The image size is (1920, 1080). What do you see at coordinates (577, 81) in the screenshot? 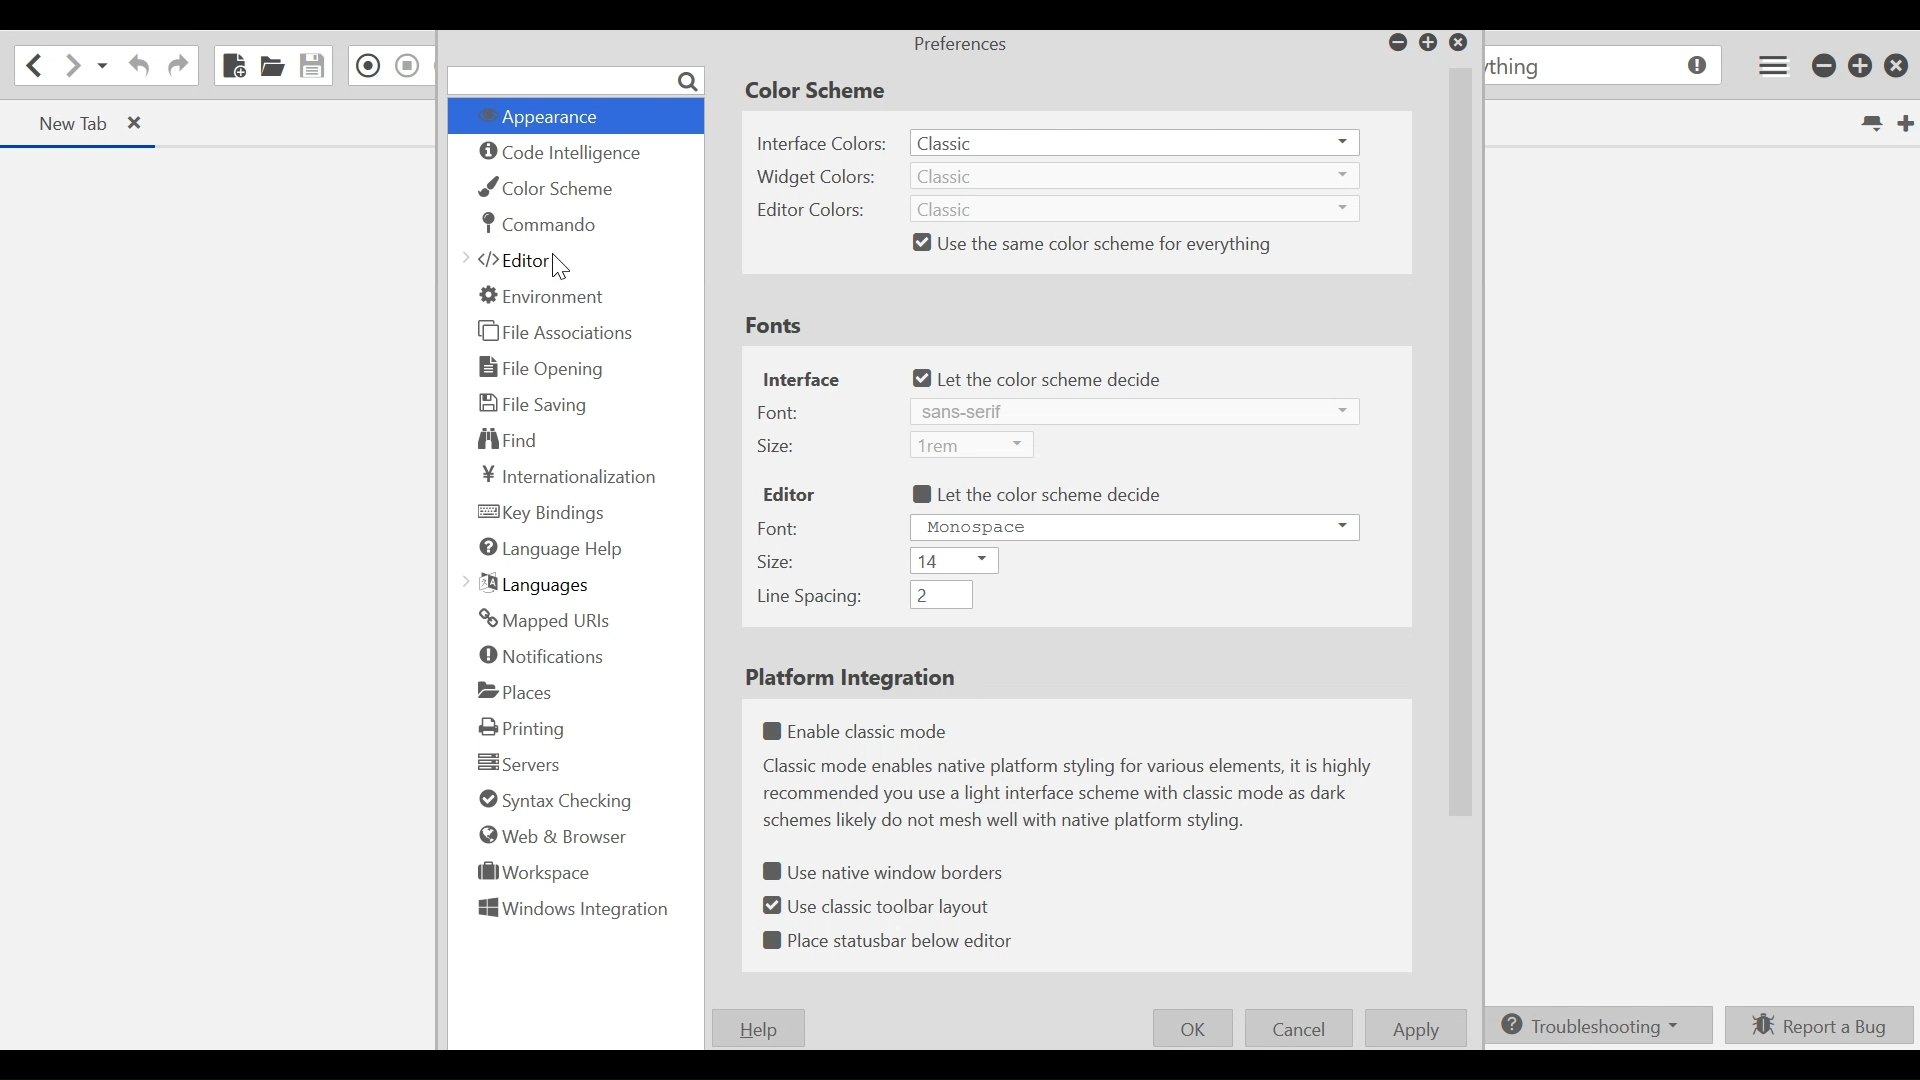
I see `Search` at bounding box center [577, 81].